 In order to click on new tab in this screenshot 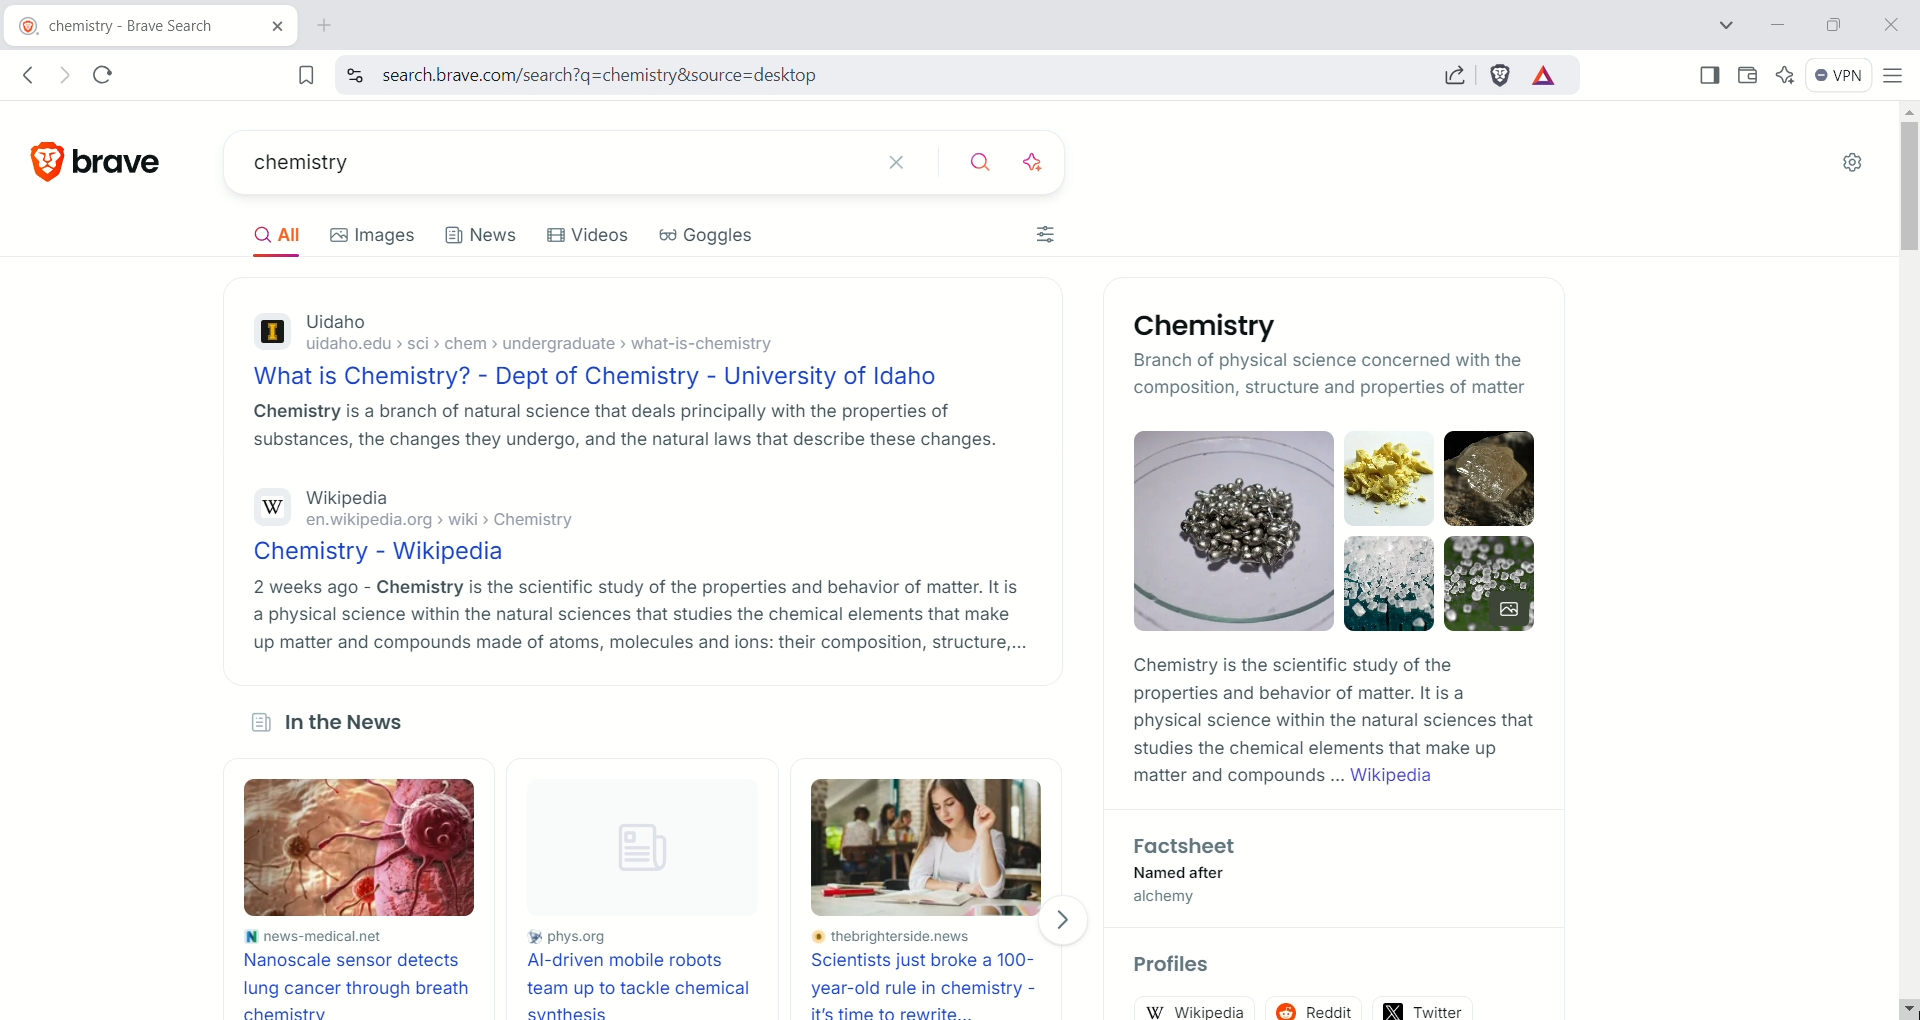, I will do `click(326, 26)`.